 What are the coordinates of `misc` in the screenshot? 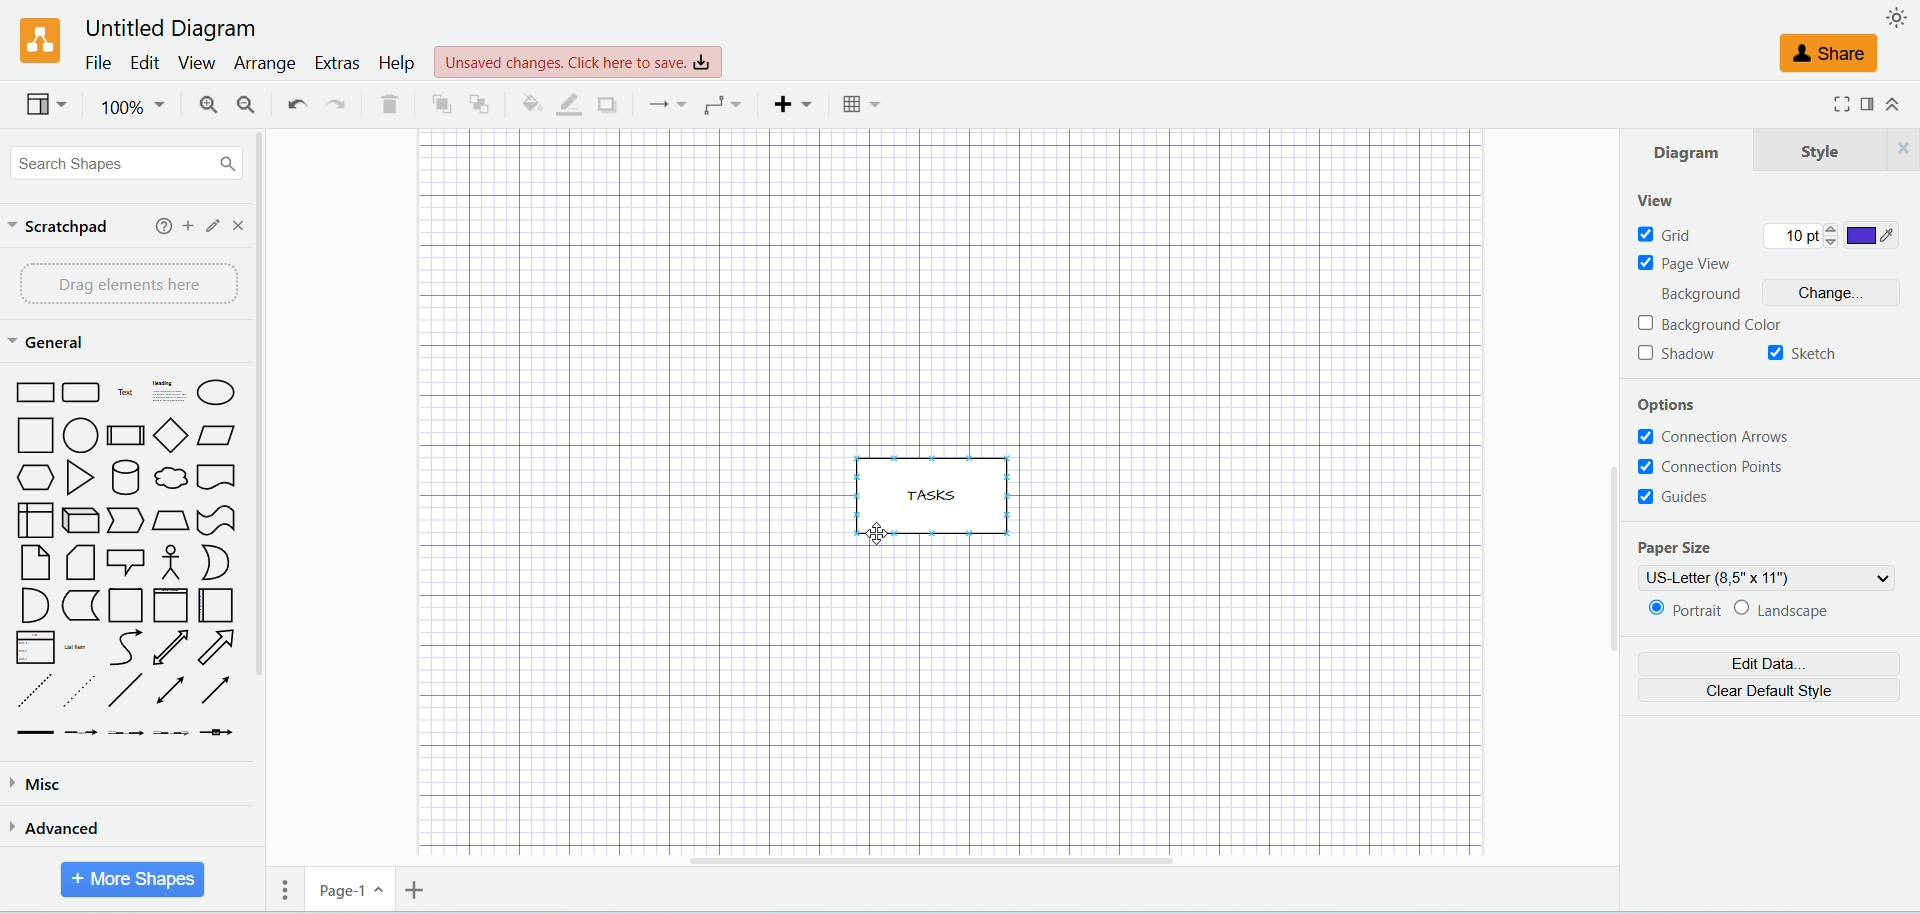 It's located at (106, 787).